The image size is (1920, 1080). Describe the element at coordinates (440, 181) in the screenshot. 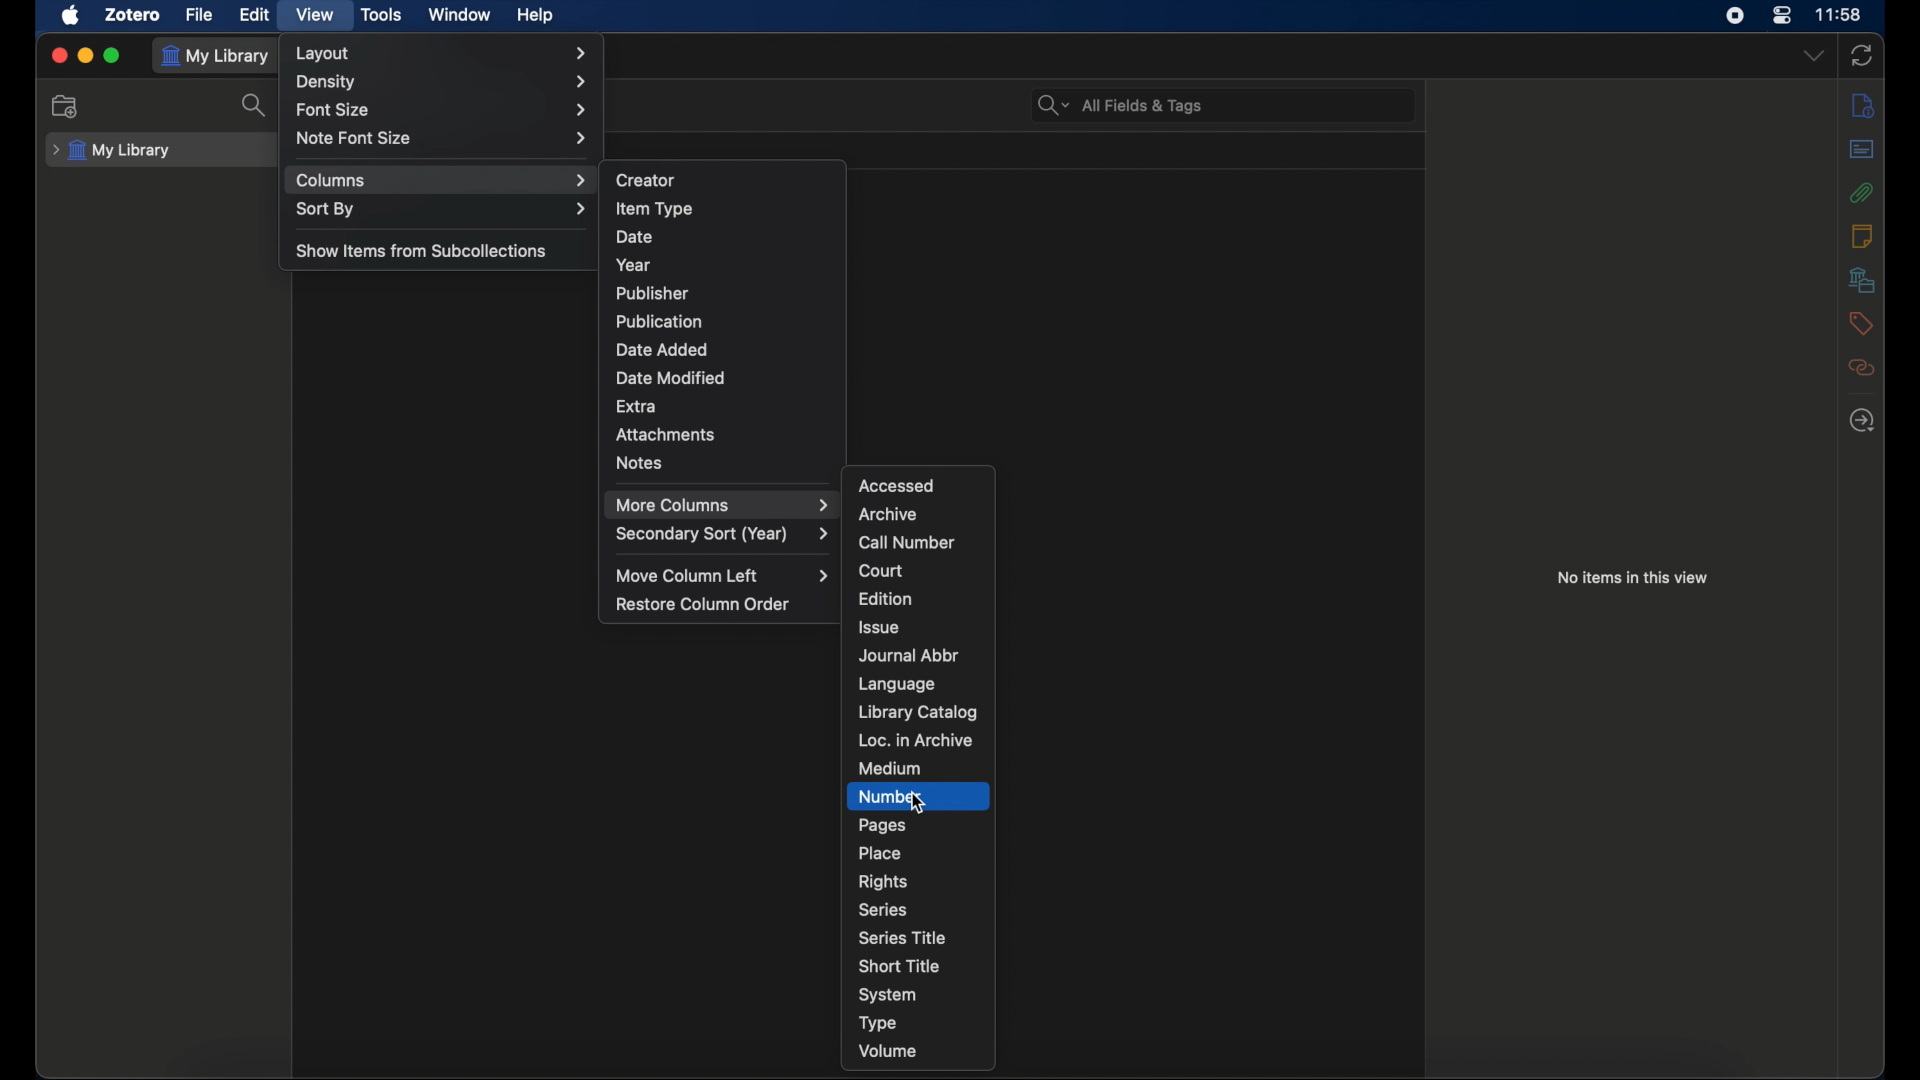

I see `columns` at that location.